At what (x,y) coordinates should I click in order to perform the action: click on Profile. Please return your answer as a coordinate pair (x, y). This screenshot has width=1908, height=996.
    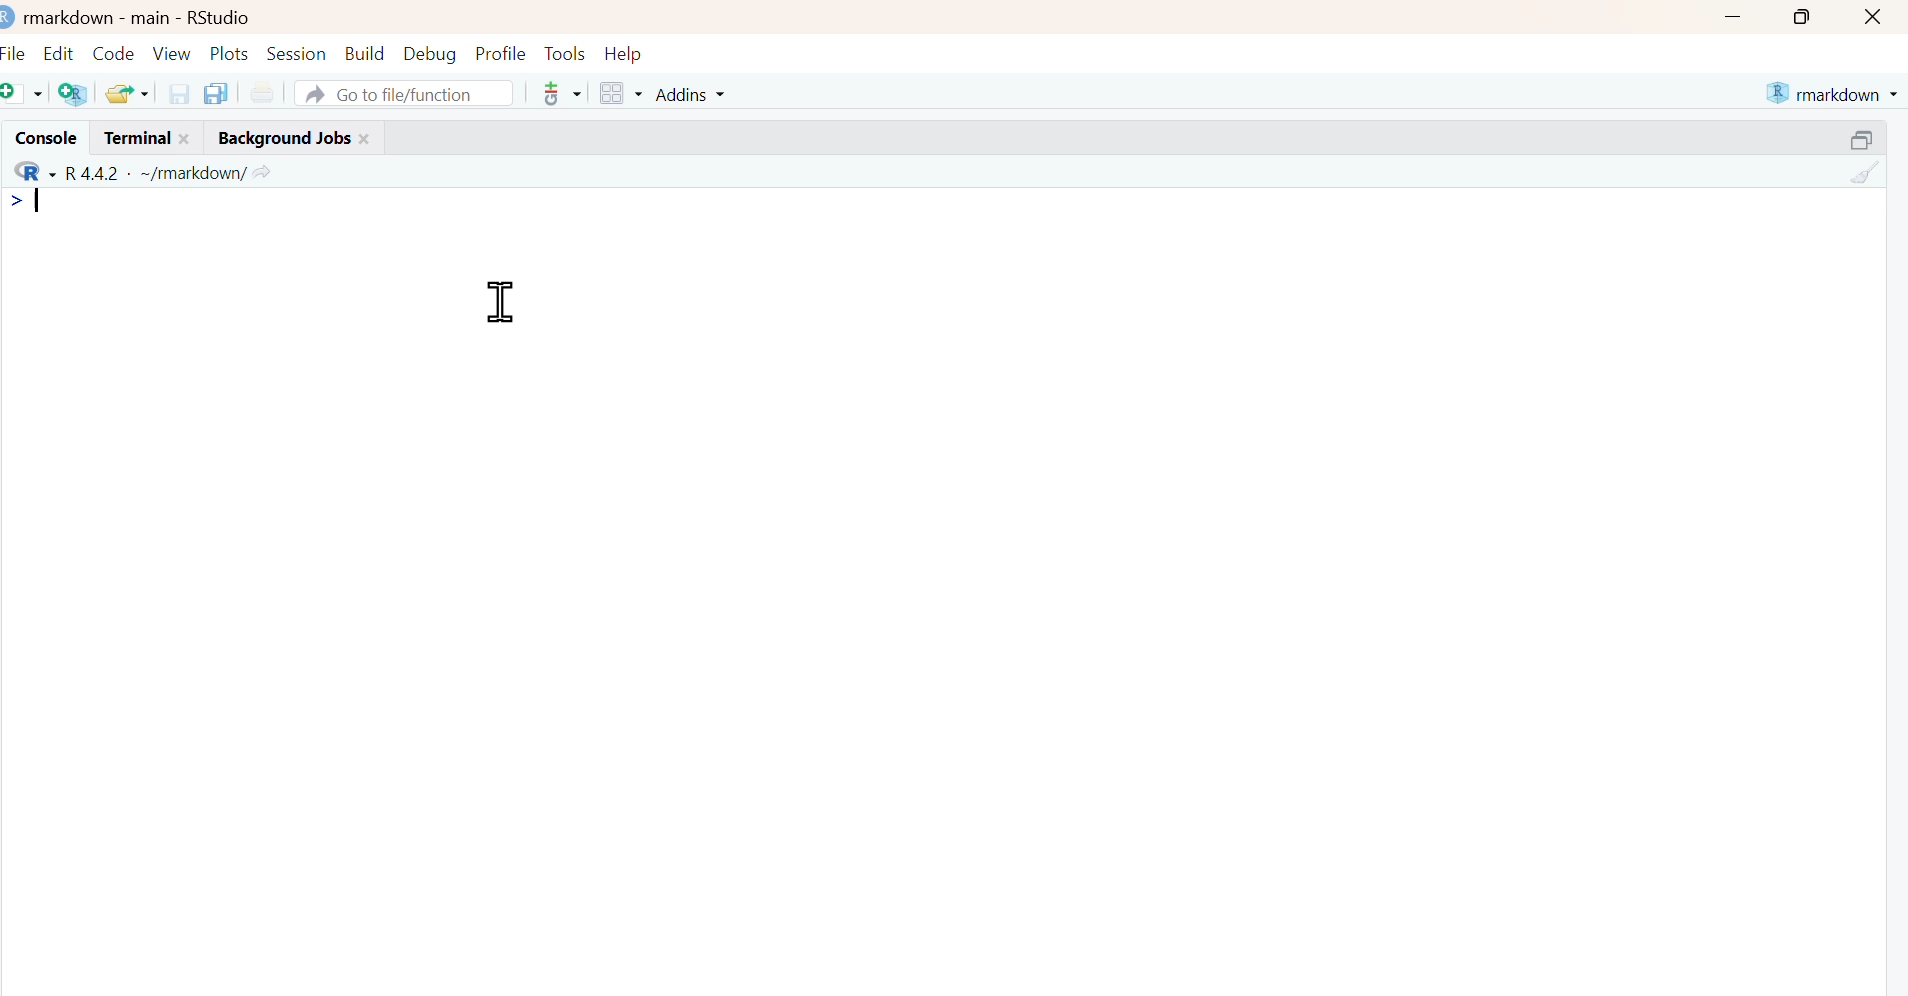
    Looking at the image, I should click on (500, 51).